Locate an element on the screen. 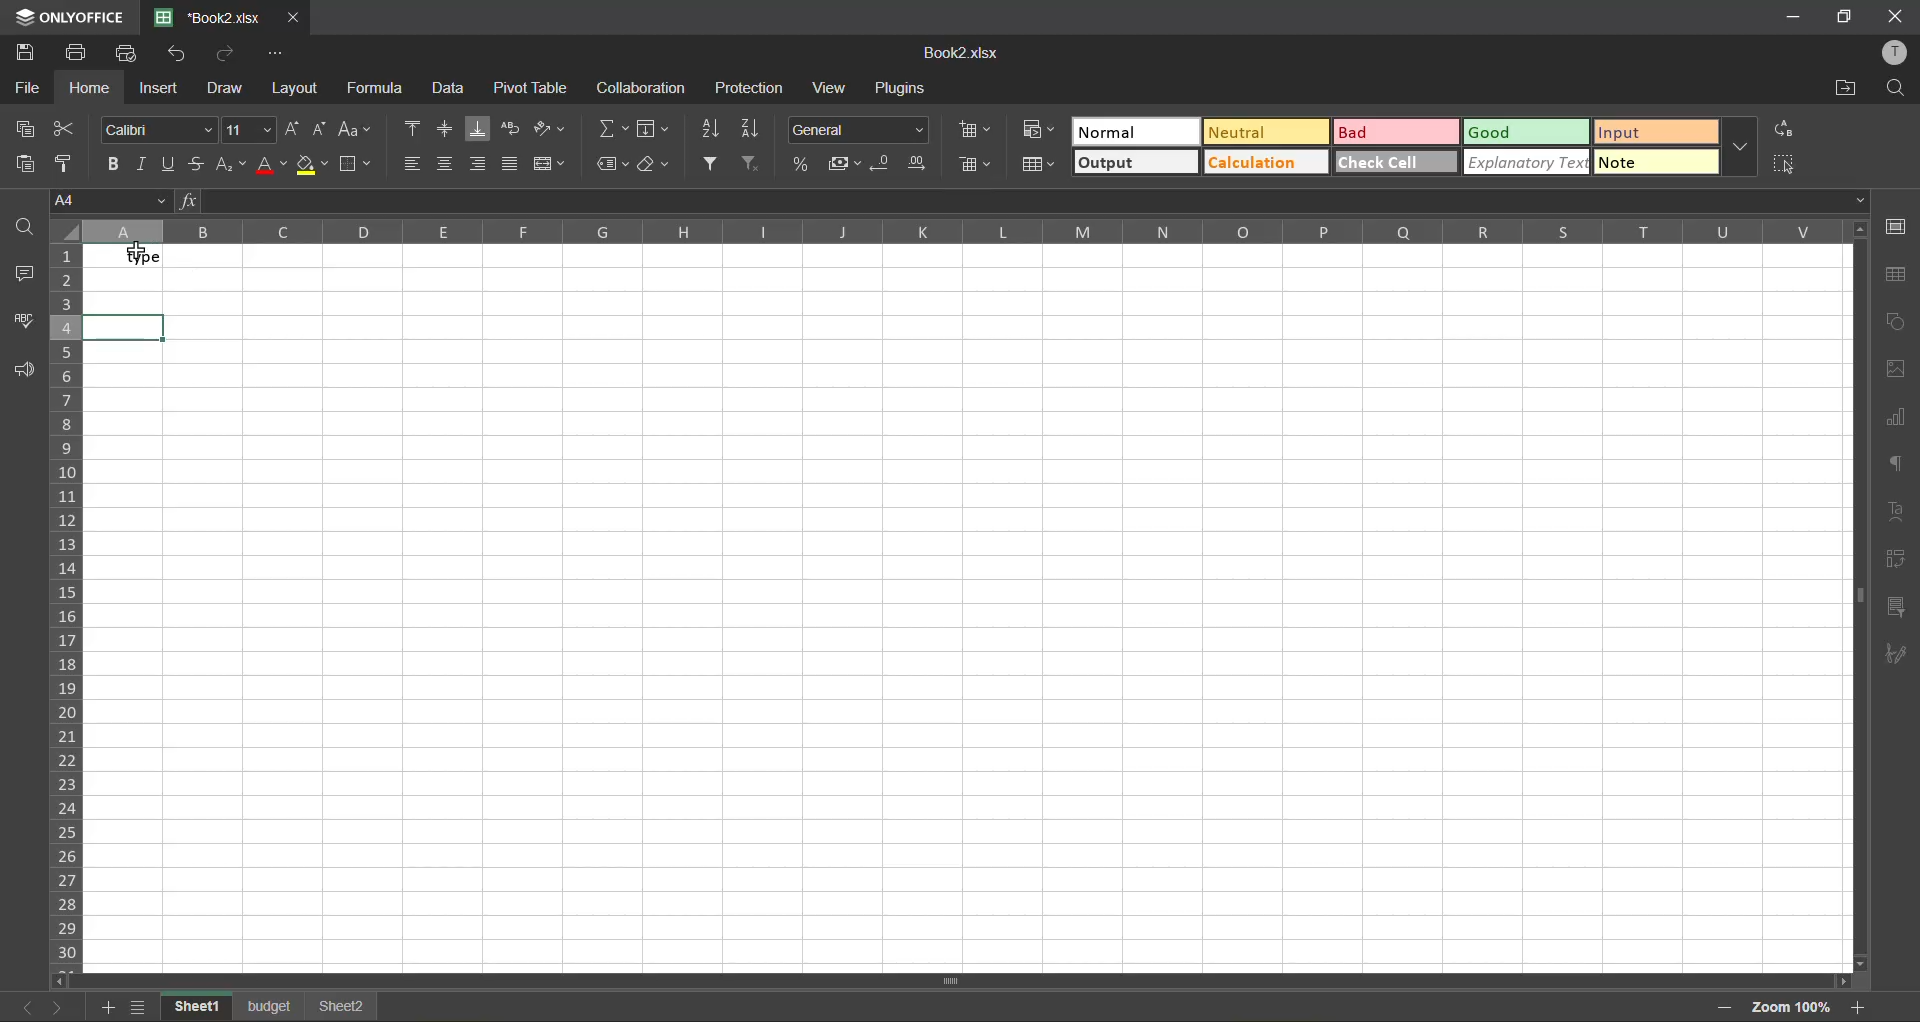 The image size is (1920, 1022). italic is located at coordinates (143, 165).